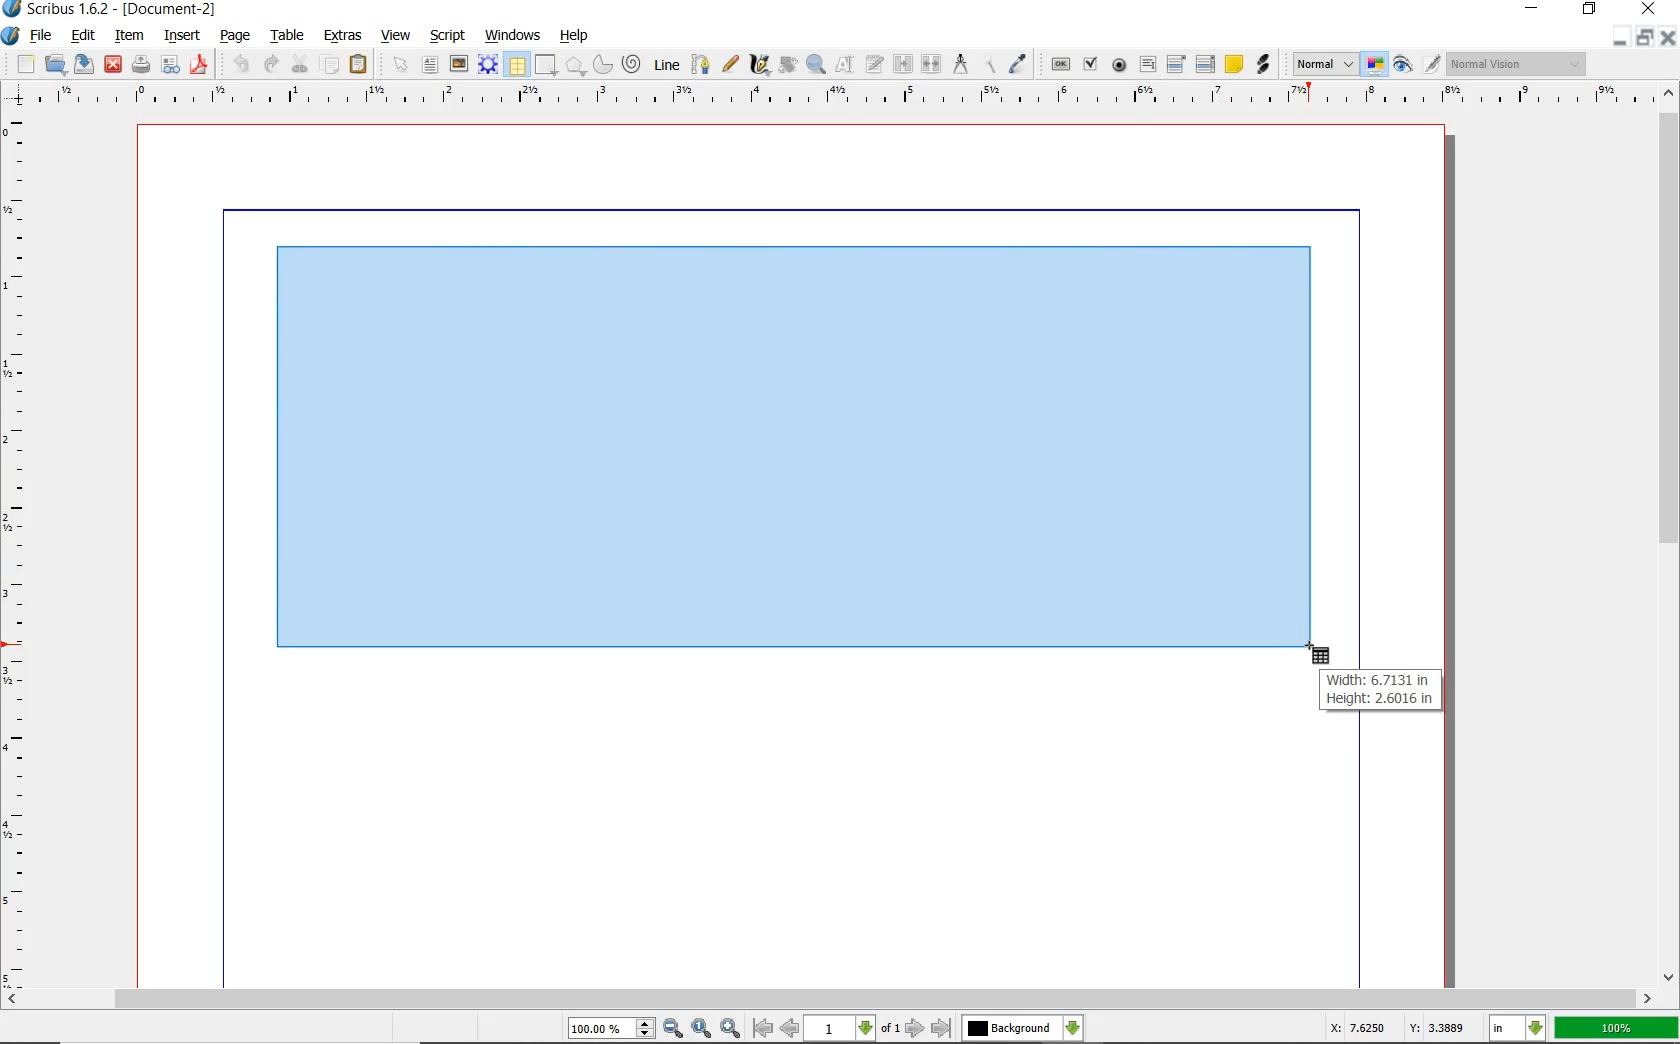  What do you see at coordinates (1617, 1026) in the screenshot?
I see `100%` at bounding box center [1617, 1026].